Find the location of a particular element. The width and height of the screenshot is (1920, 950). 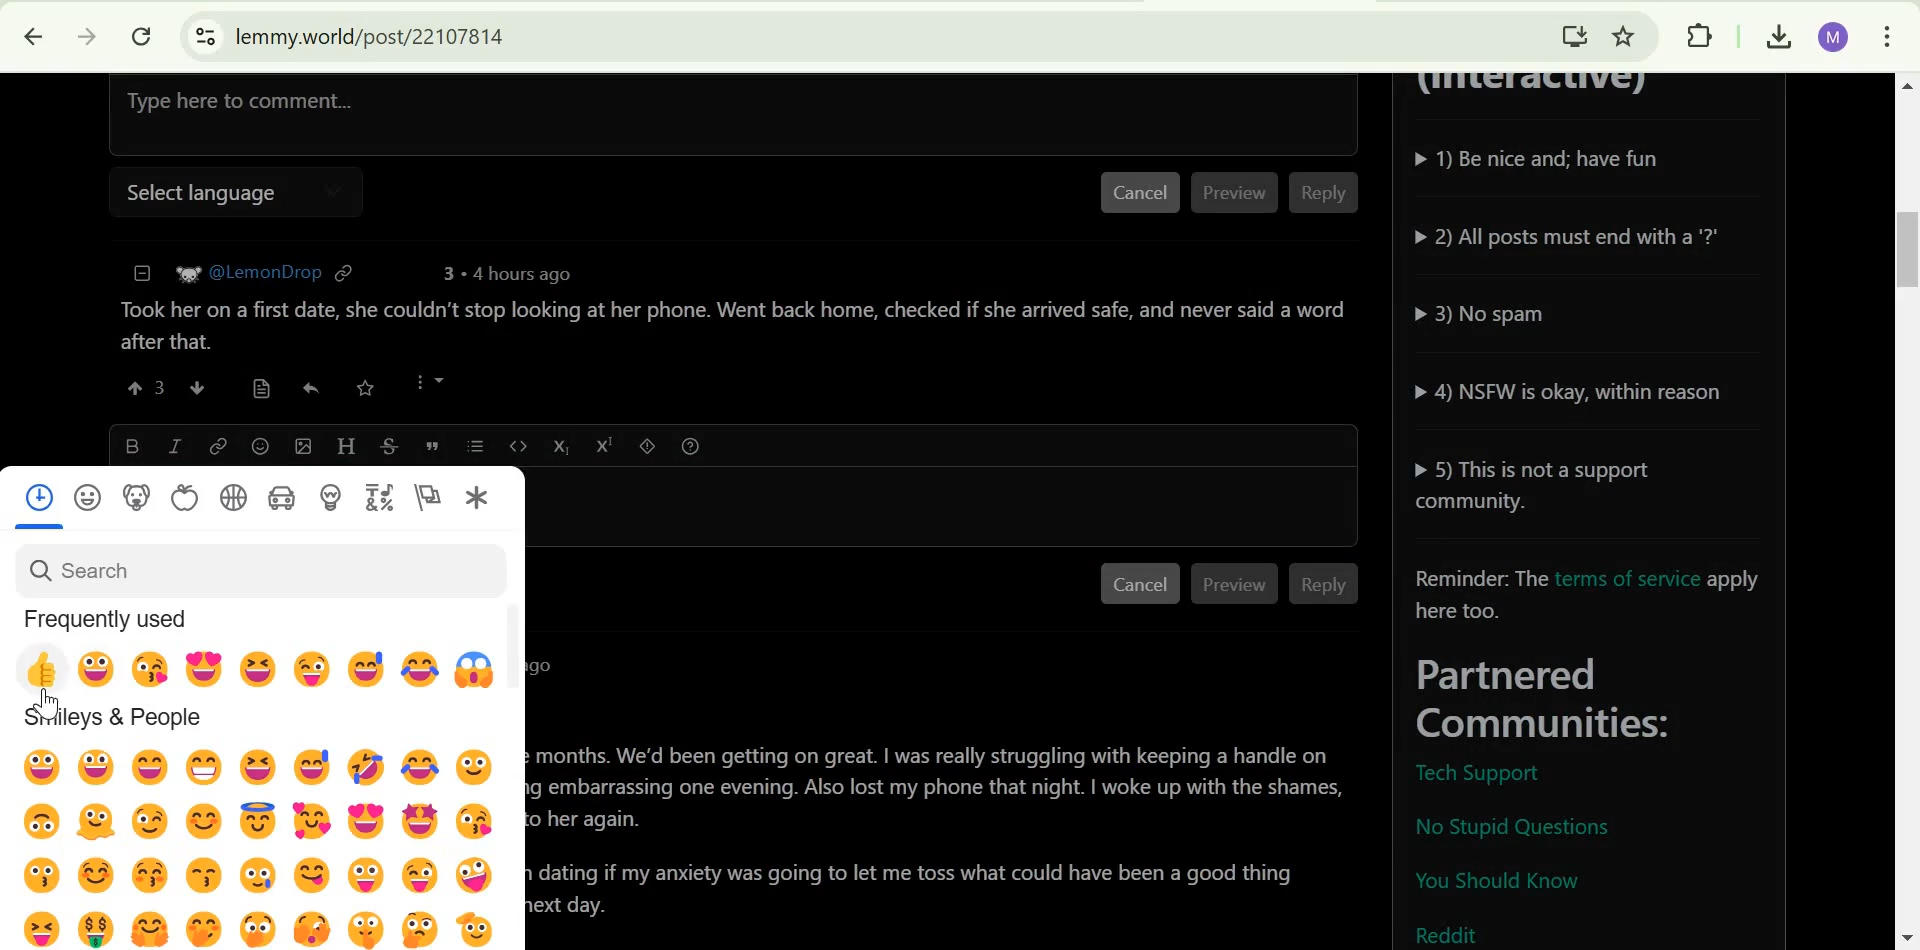

No Stupid Question is located at coordinates (1521, 825).